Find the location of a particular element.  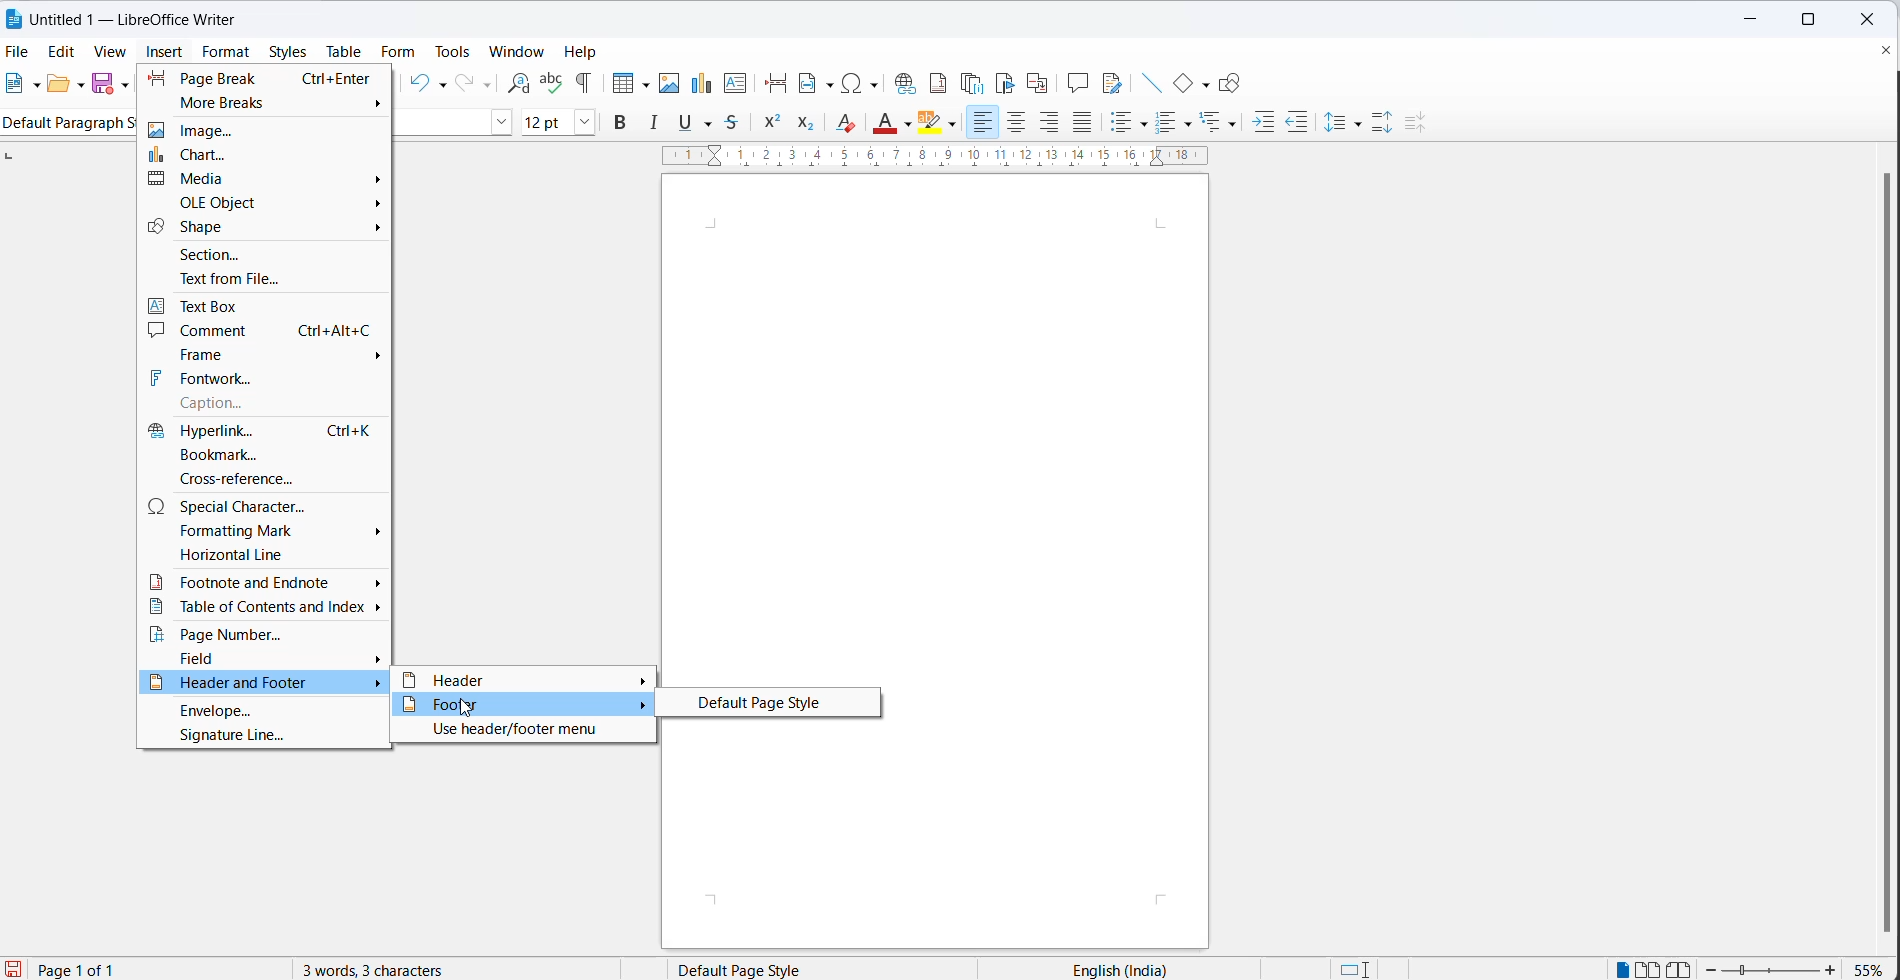

form is located at coordinates (398, 52).